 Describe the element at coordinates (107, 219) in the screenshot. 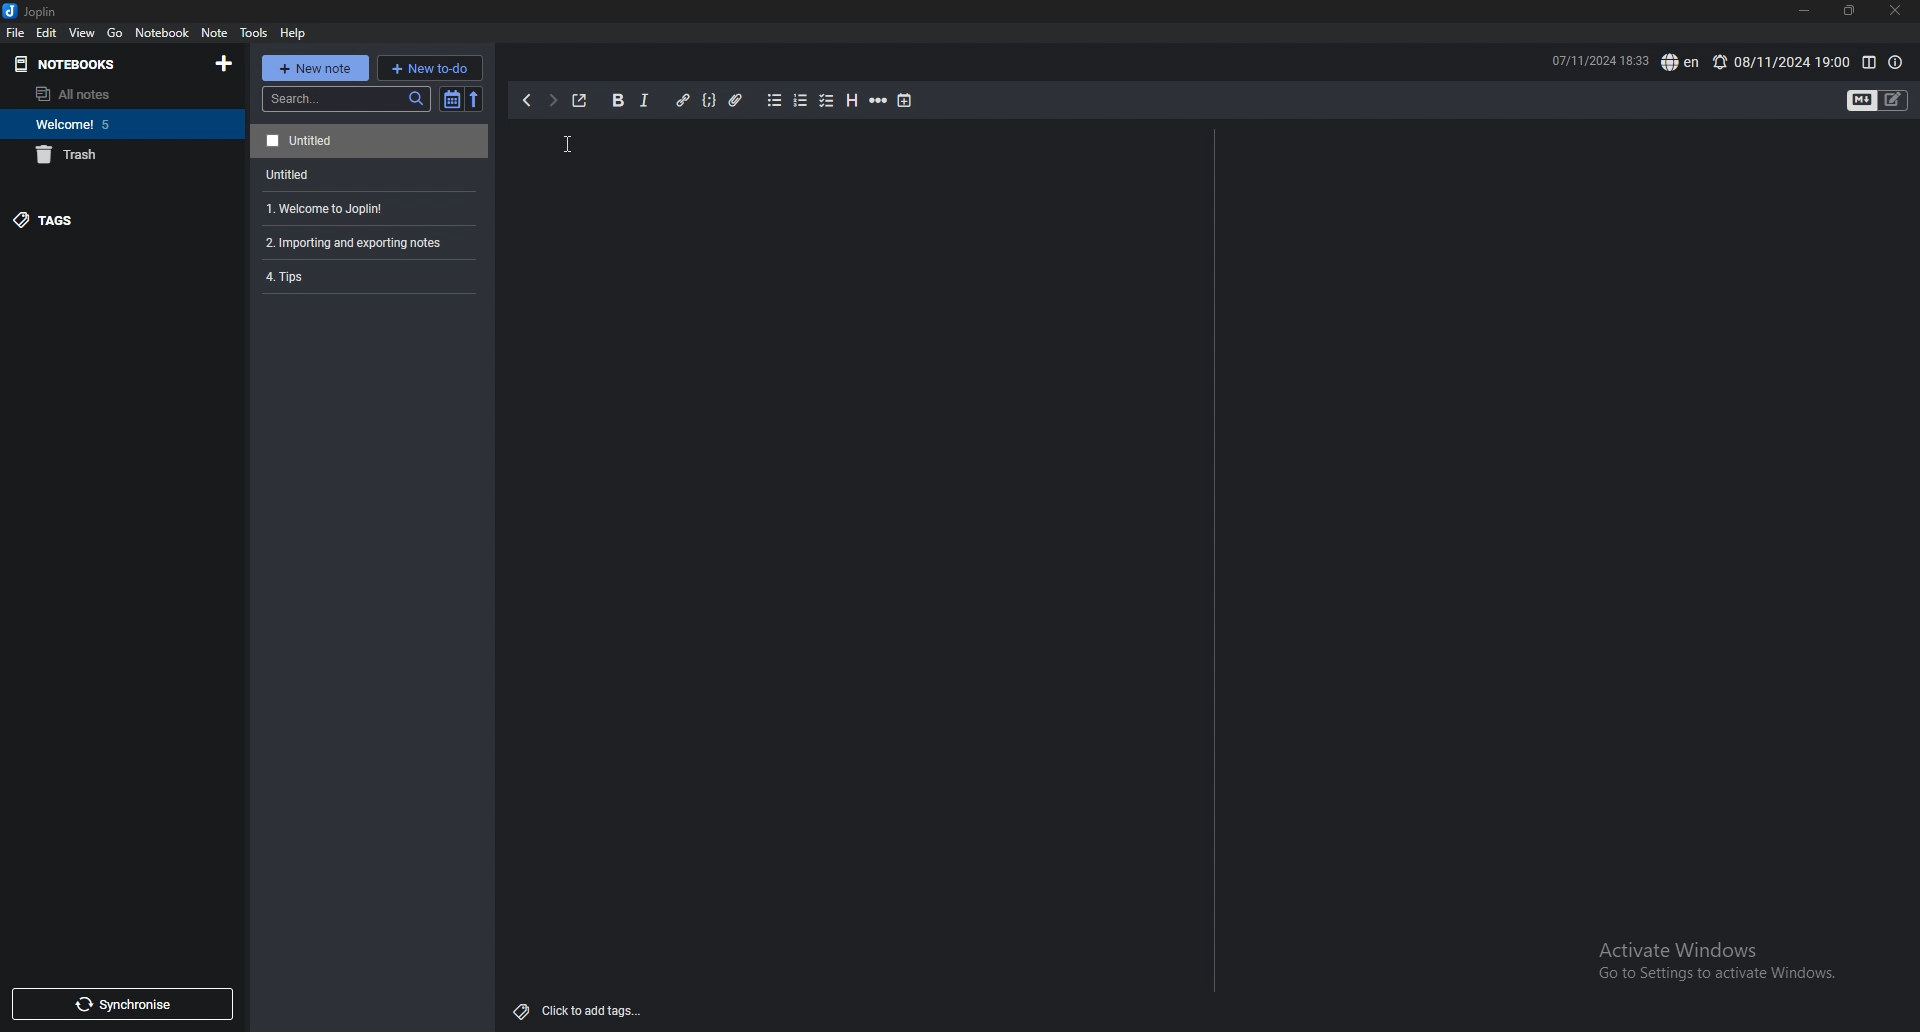

I see `tags` at that location.